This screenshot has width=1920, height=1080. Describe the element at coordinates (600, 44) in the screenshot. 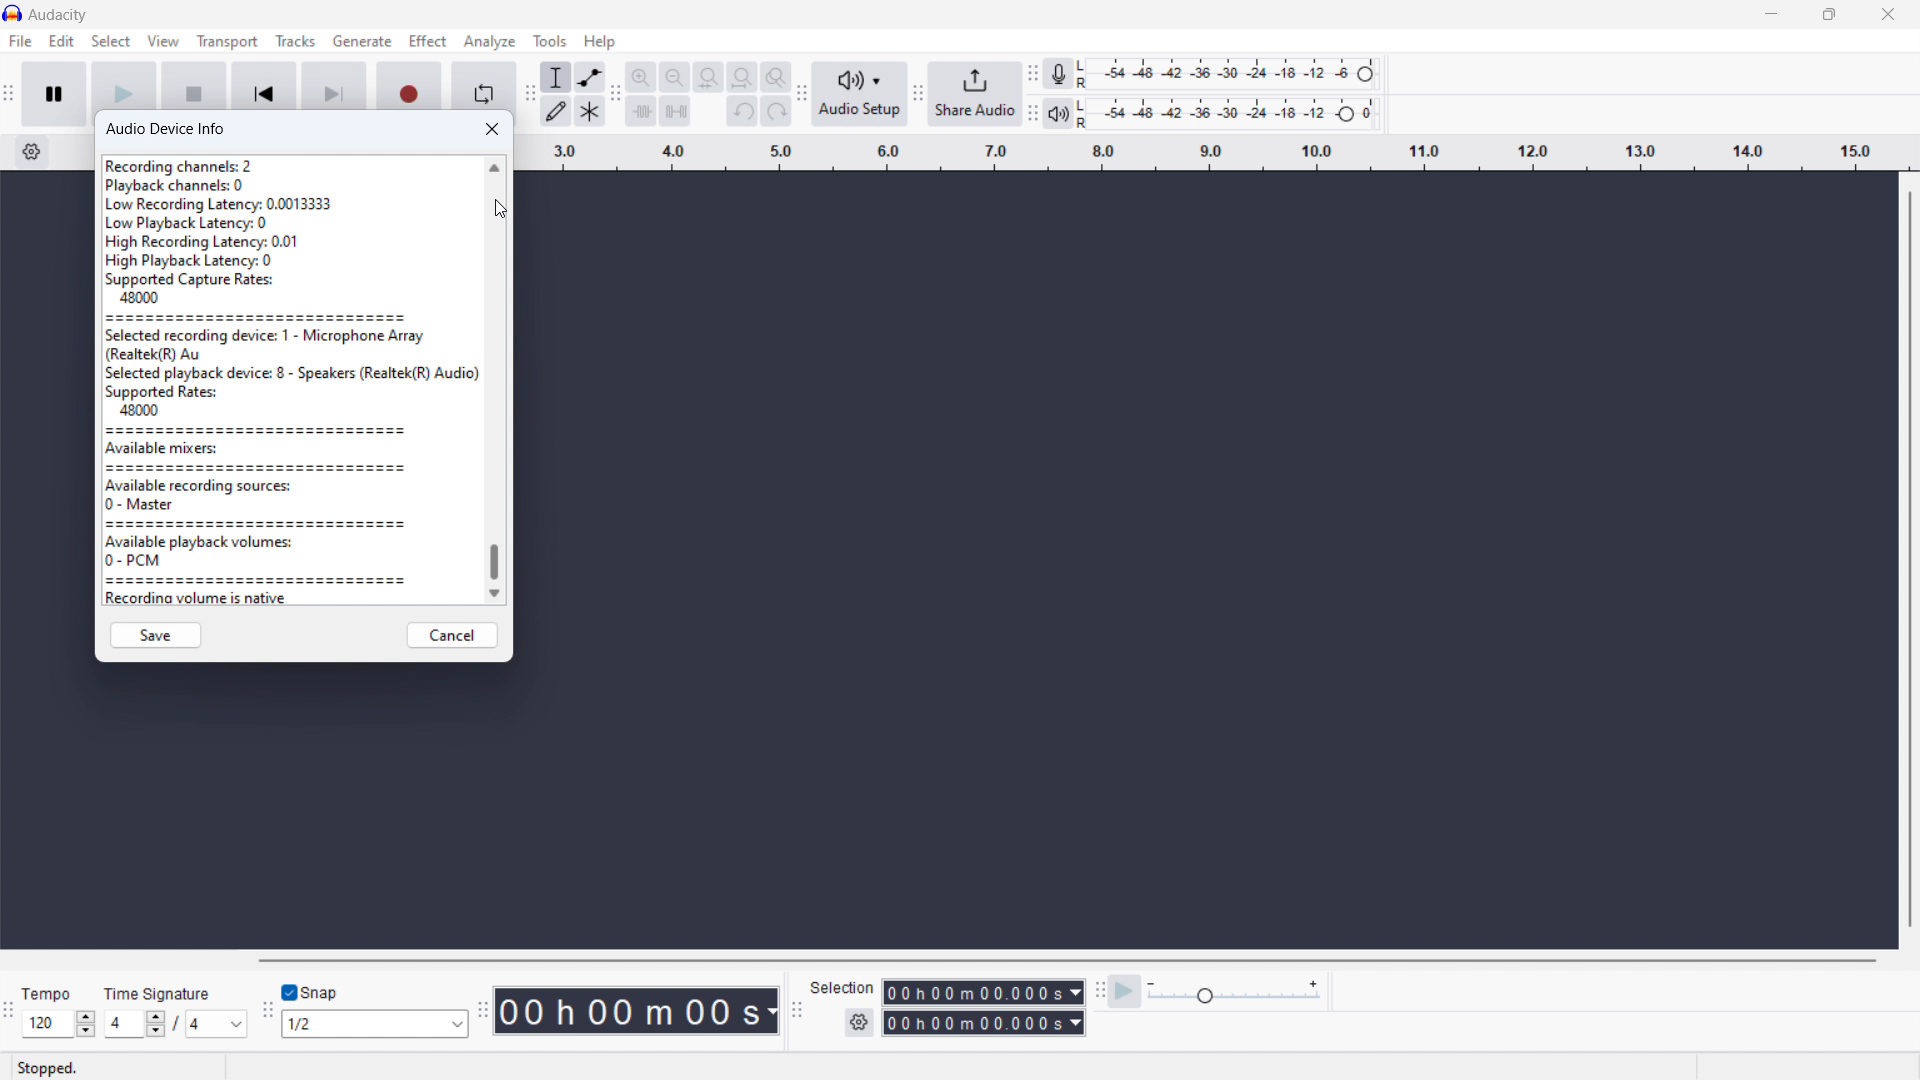

I see `Cursor on help` at that location.